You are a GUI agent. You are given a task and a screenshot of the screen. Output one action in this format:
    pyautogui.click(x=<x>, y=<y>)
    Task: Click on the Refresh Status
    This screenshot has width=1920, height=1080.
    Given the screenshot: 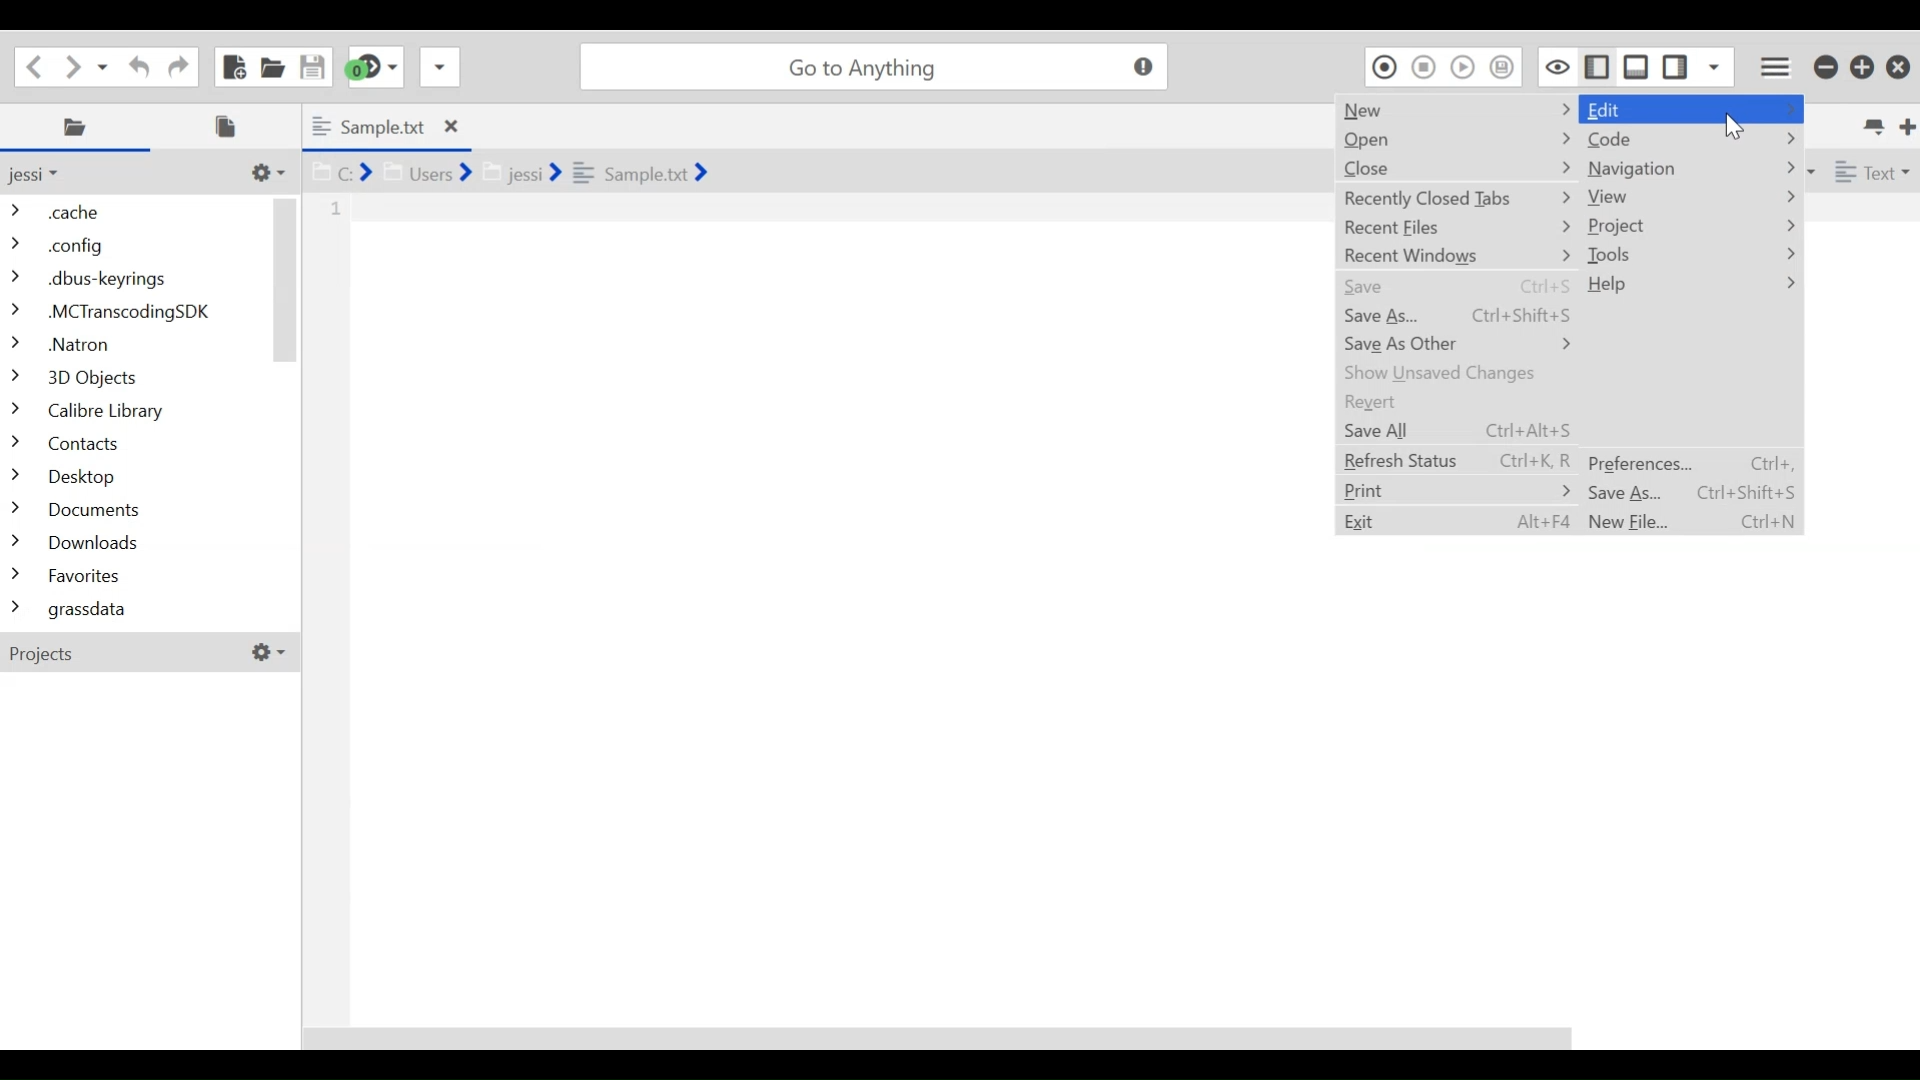 What is the action you would take?
    pyautogui.click(x=1457, y=458)
    